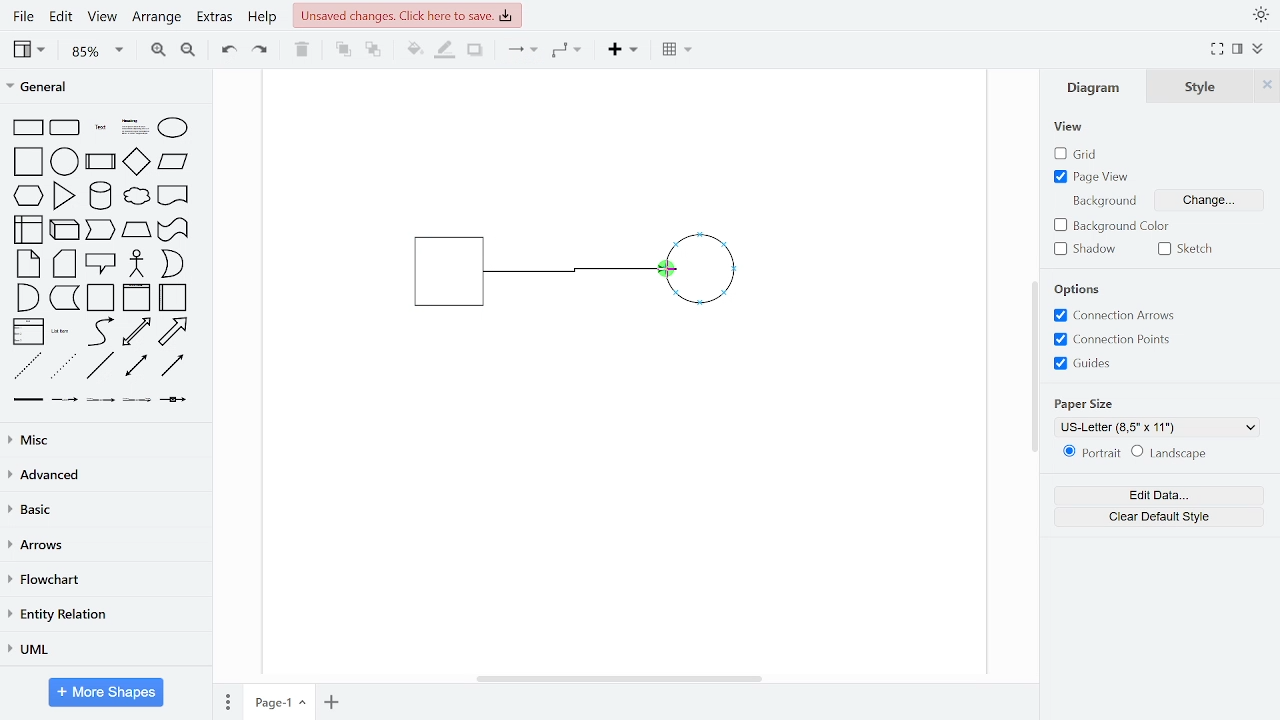  Describe the element at coordinates (136, 129) in the screenshot. I see `text box` at that location.